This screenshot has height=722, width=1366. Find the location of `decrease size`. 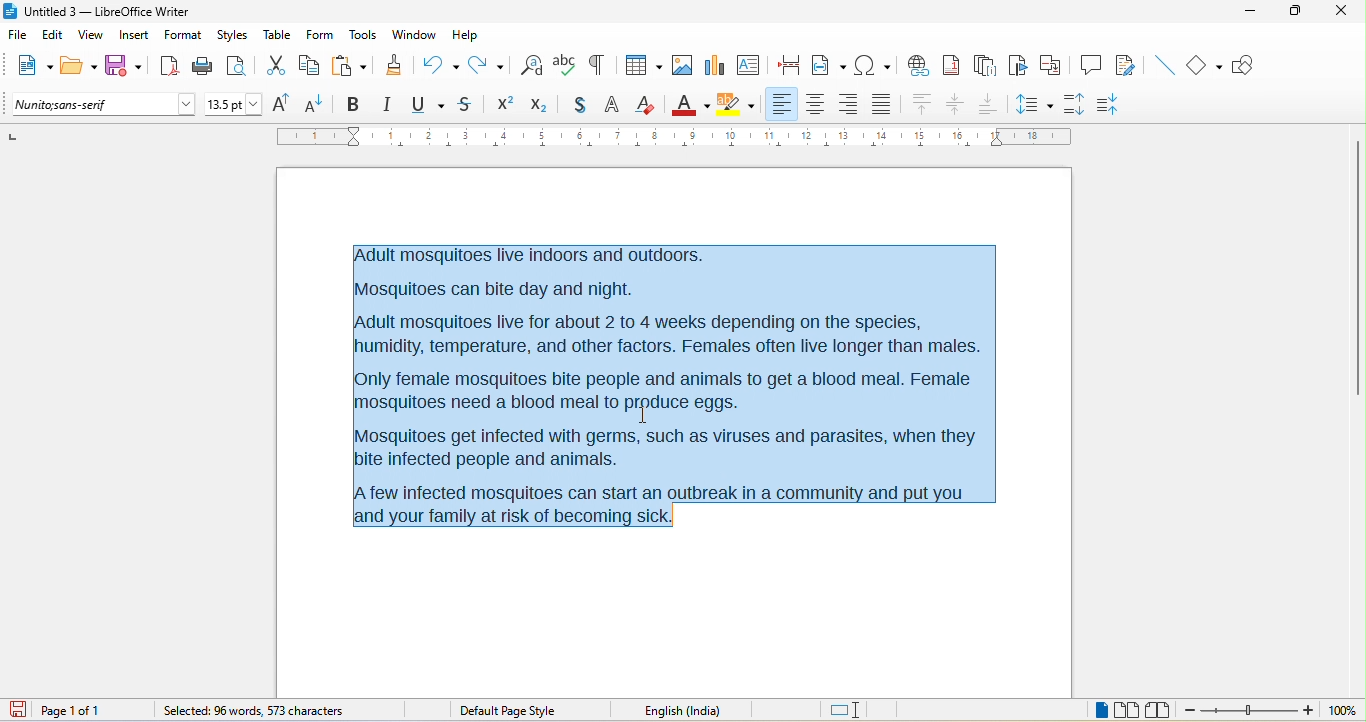

decrease size is located at coordinates (319, 103).